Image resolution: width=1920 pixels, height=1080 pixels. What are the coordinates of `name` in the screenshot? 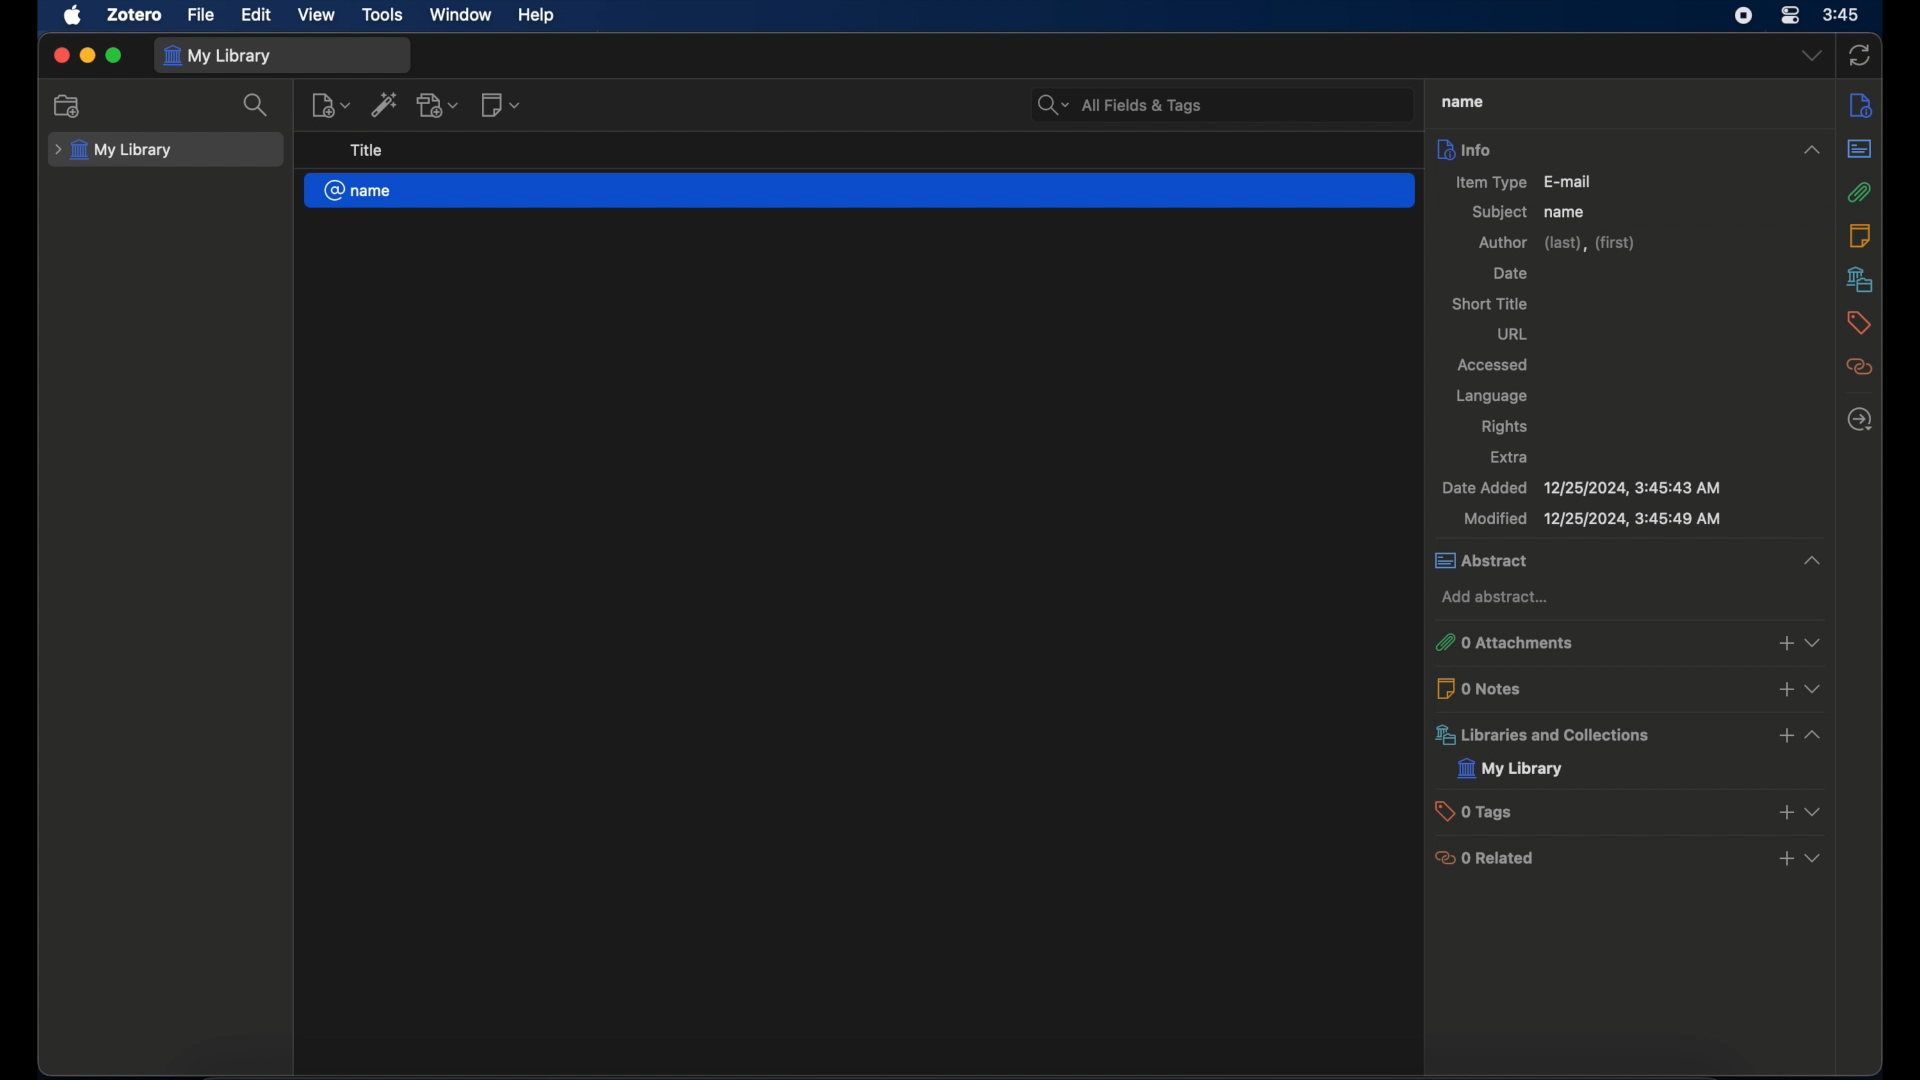 It's located at (859, 191).